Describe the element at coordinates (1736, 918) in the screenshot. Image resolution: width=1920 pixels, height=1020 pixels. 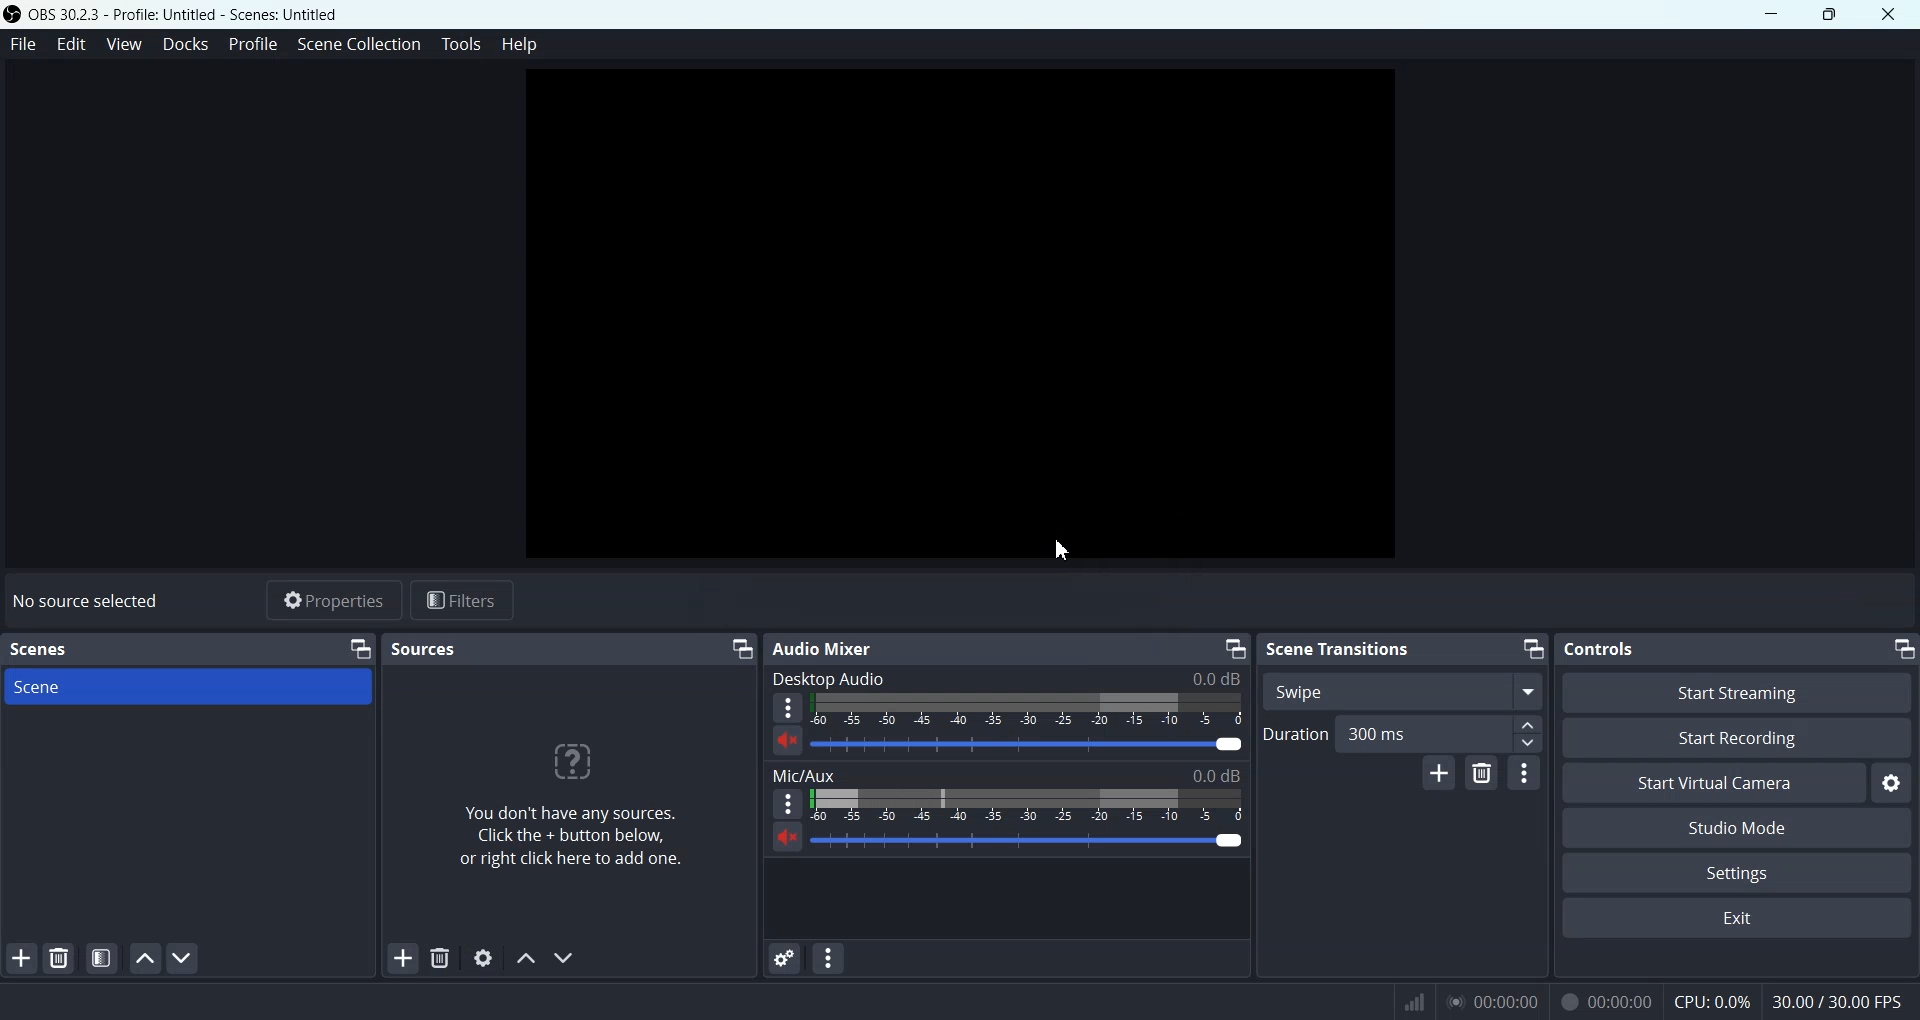
I see `Exit` at that location.